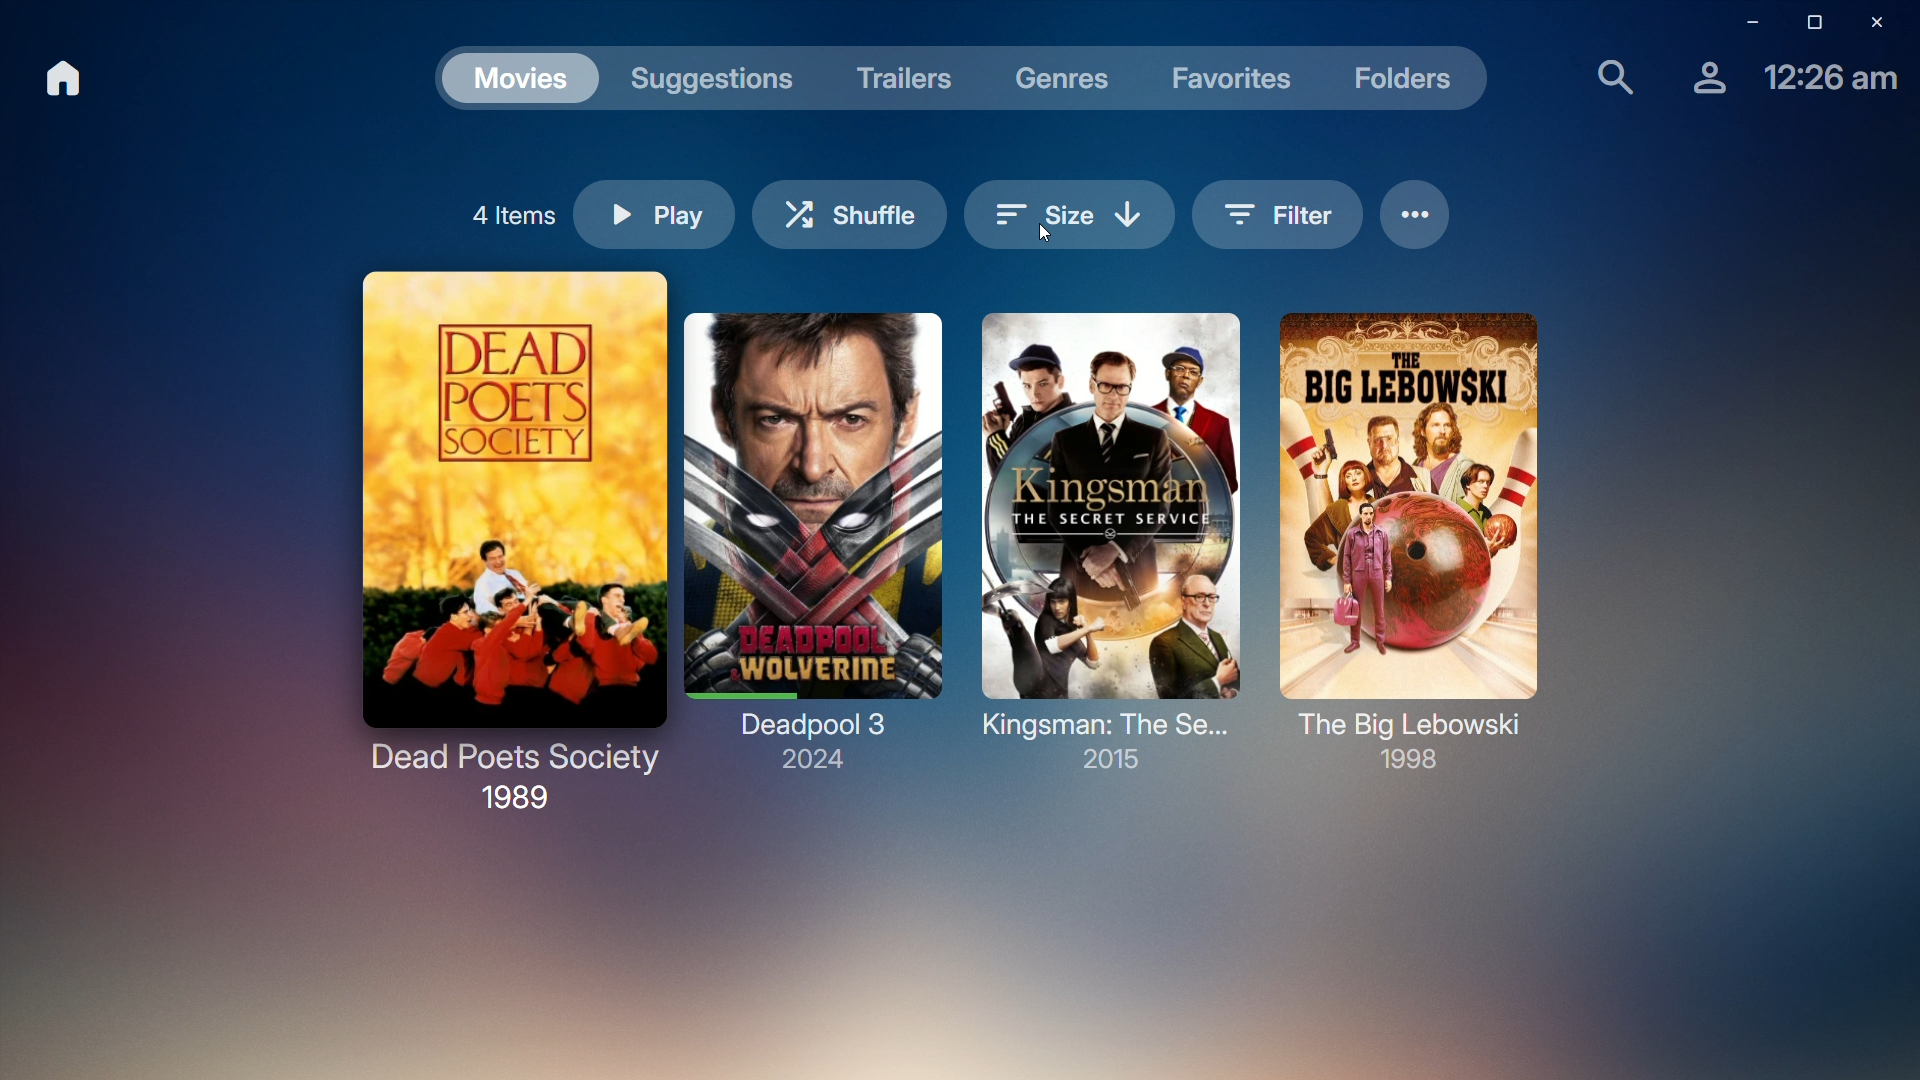 The width and height of the screenshot is (1920, 1080). I want to click on Filter, so click(1278, 213).